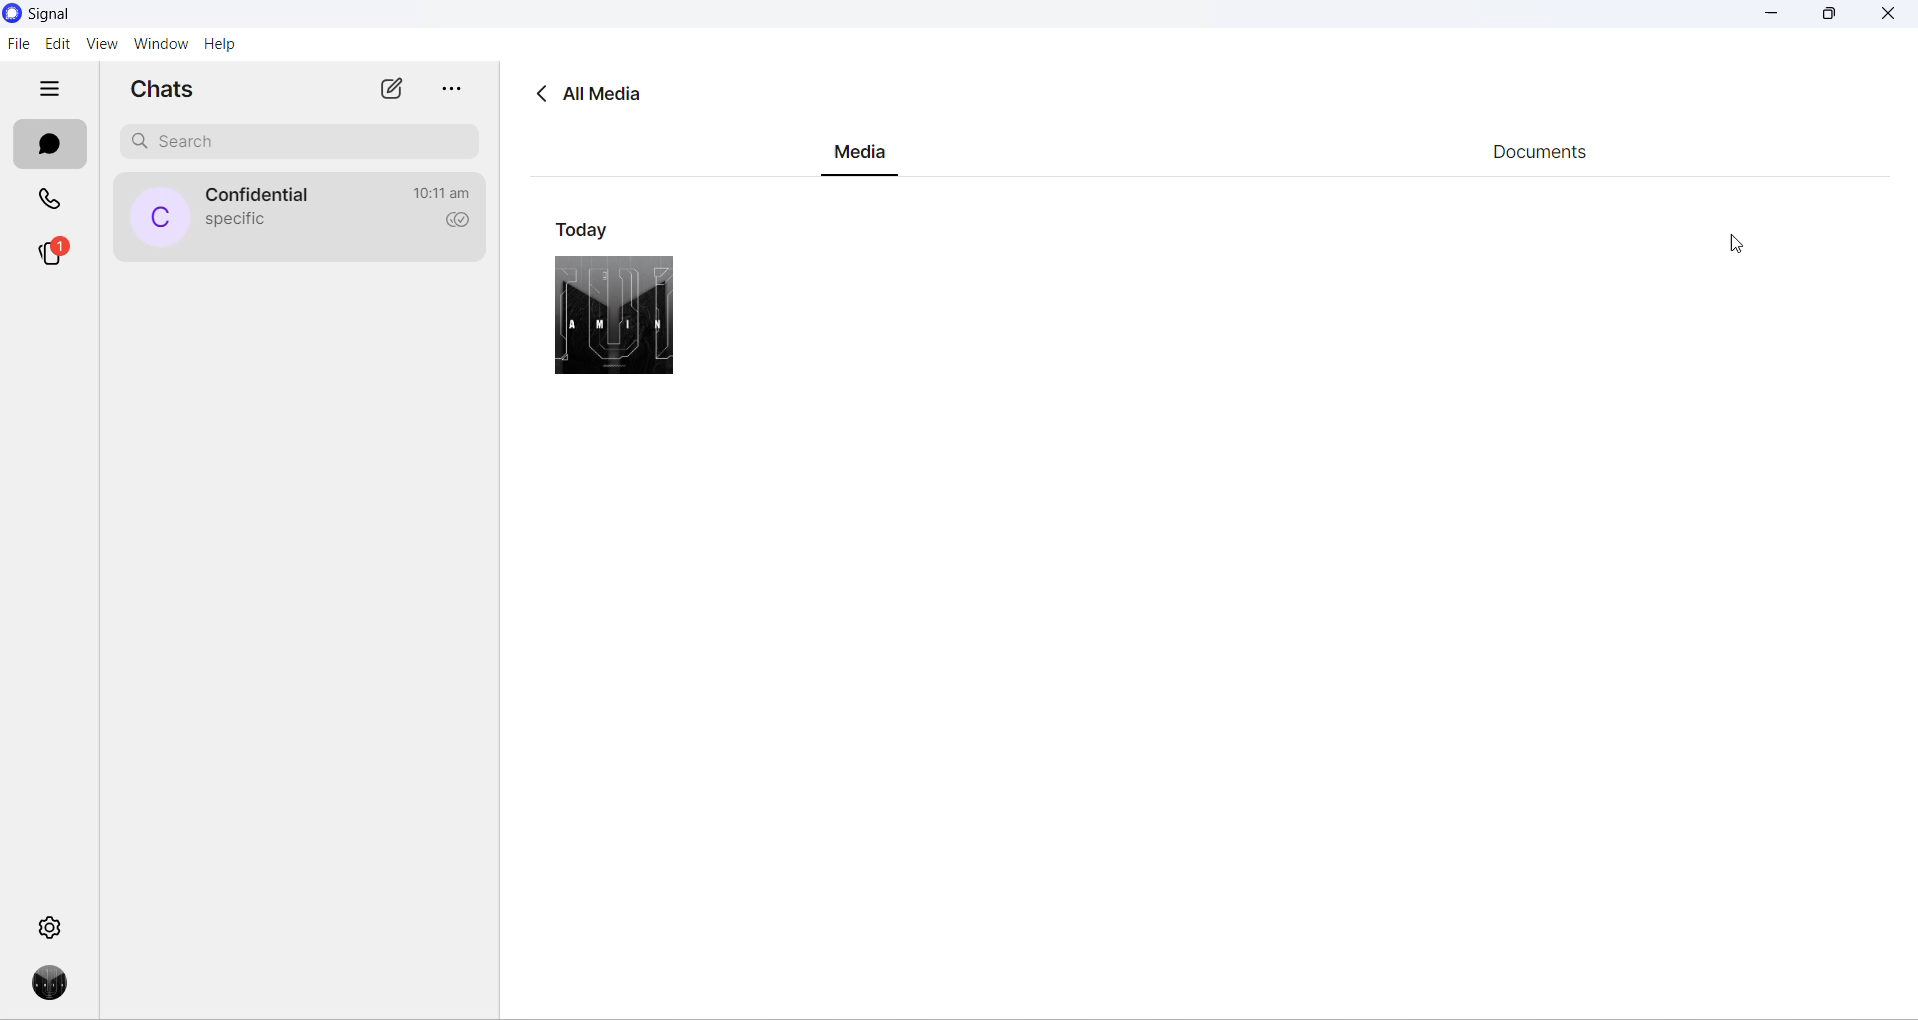  What do you see at coordinates (266, 195) in the screenshot?
I see `contact name` at bounding box center [266, 195].